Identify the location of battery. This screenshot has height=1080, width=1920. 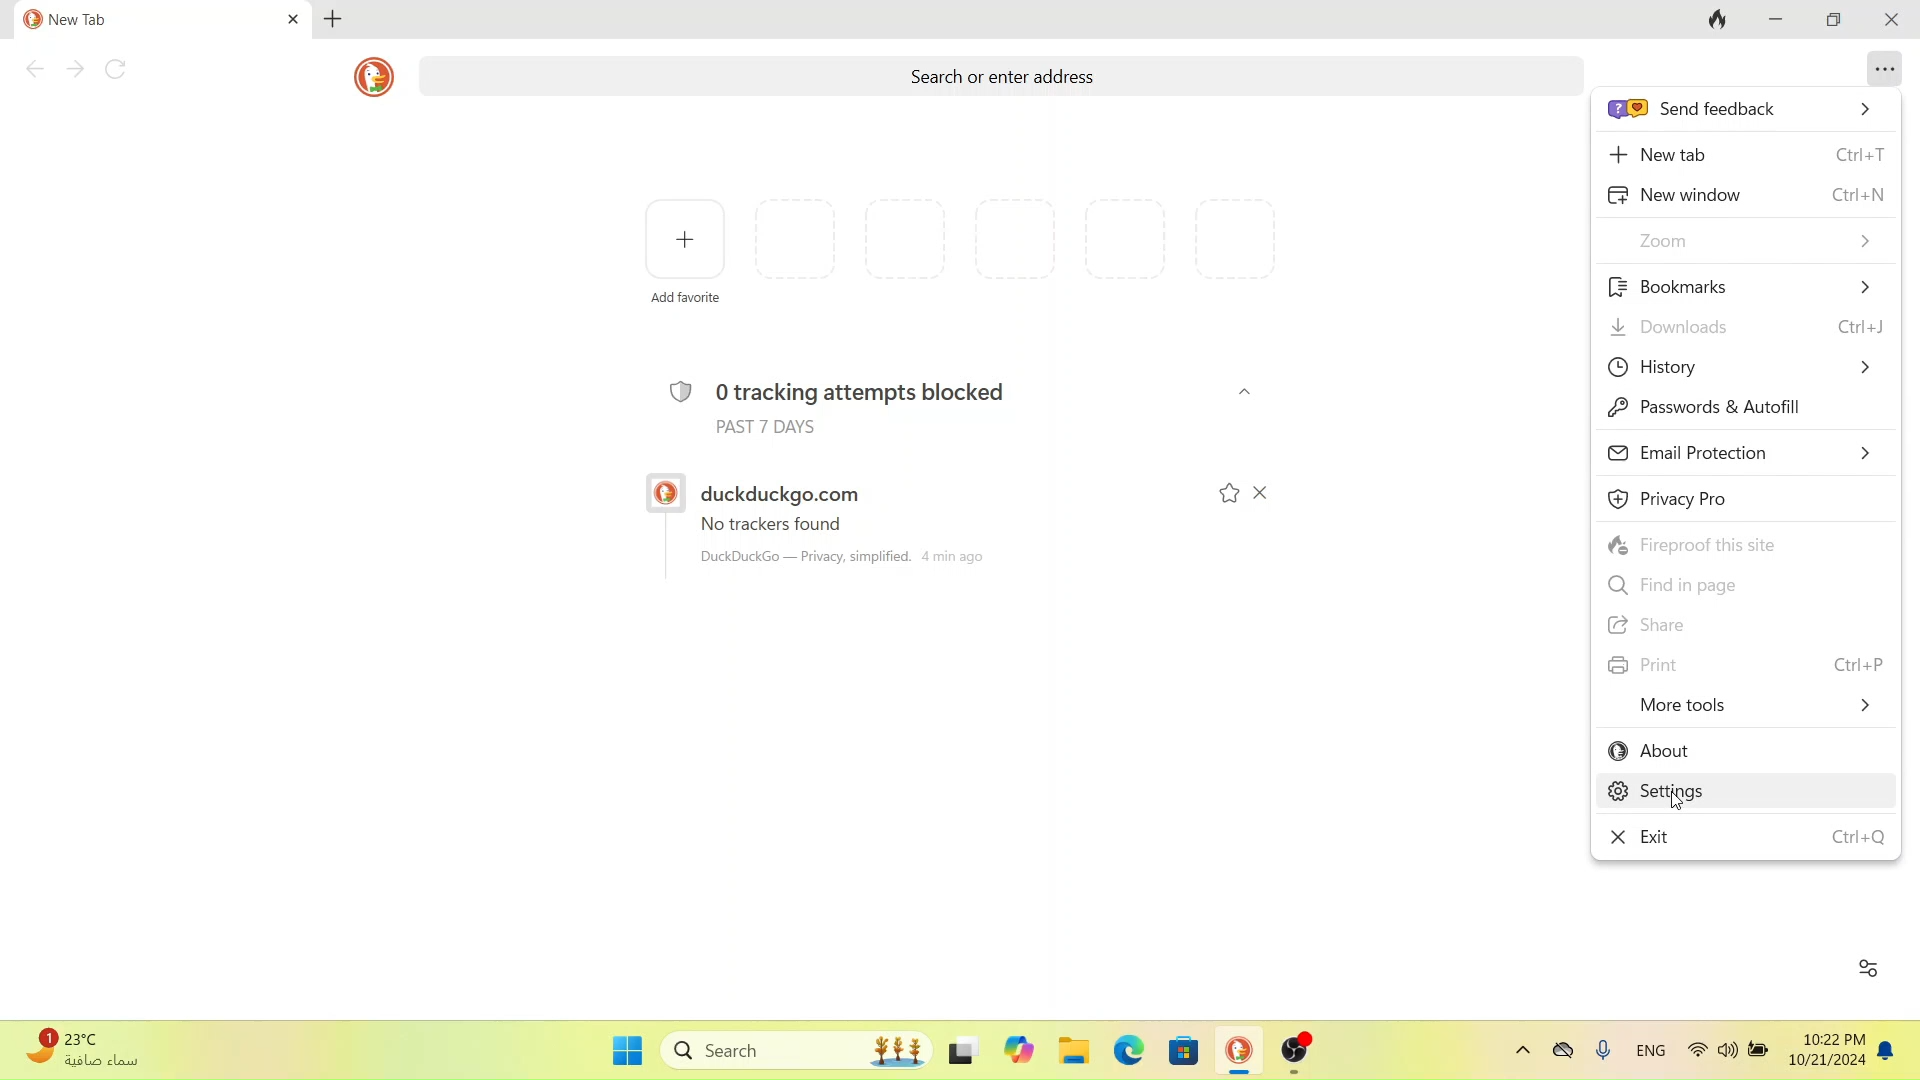
(1758, 1056).